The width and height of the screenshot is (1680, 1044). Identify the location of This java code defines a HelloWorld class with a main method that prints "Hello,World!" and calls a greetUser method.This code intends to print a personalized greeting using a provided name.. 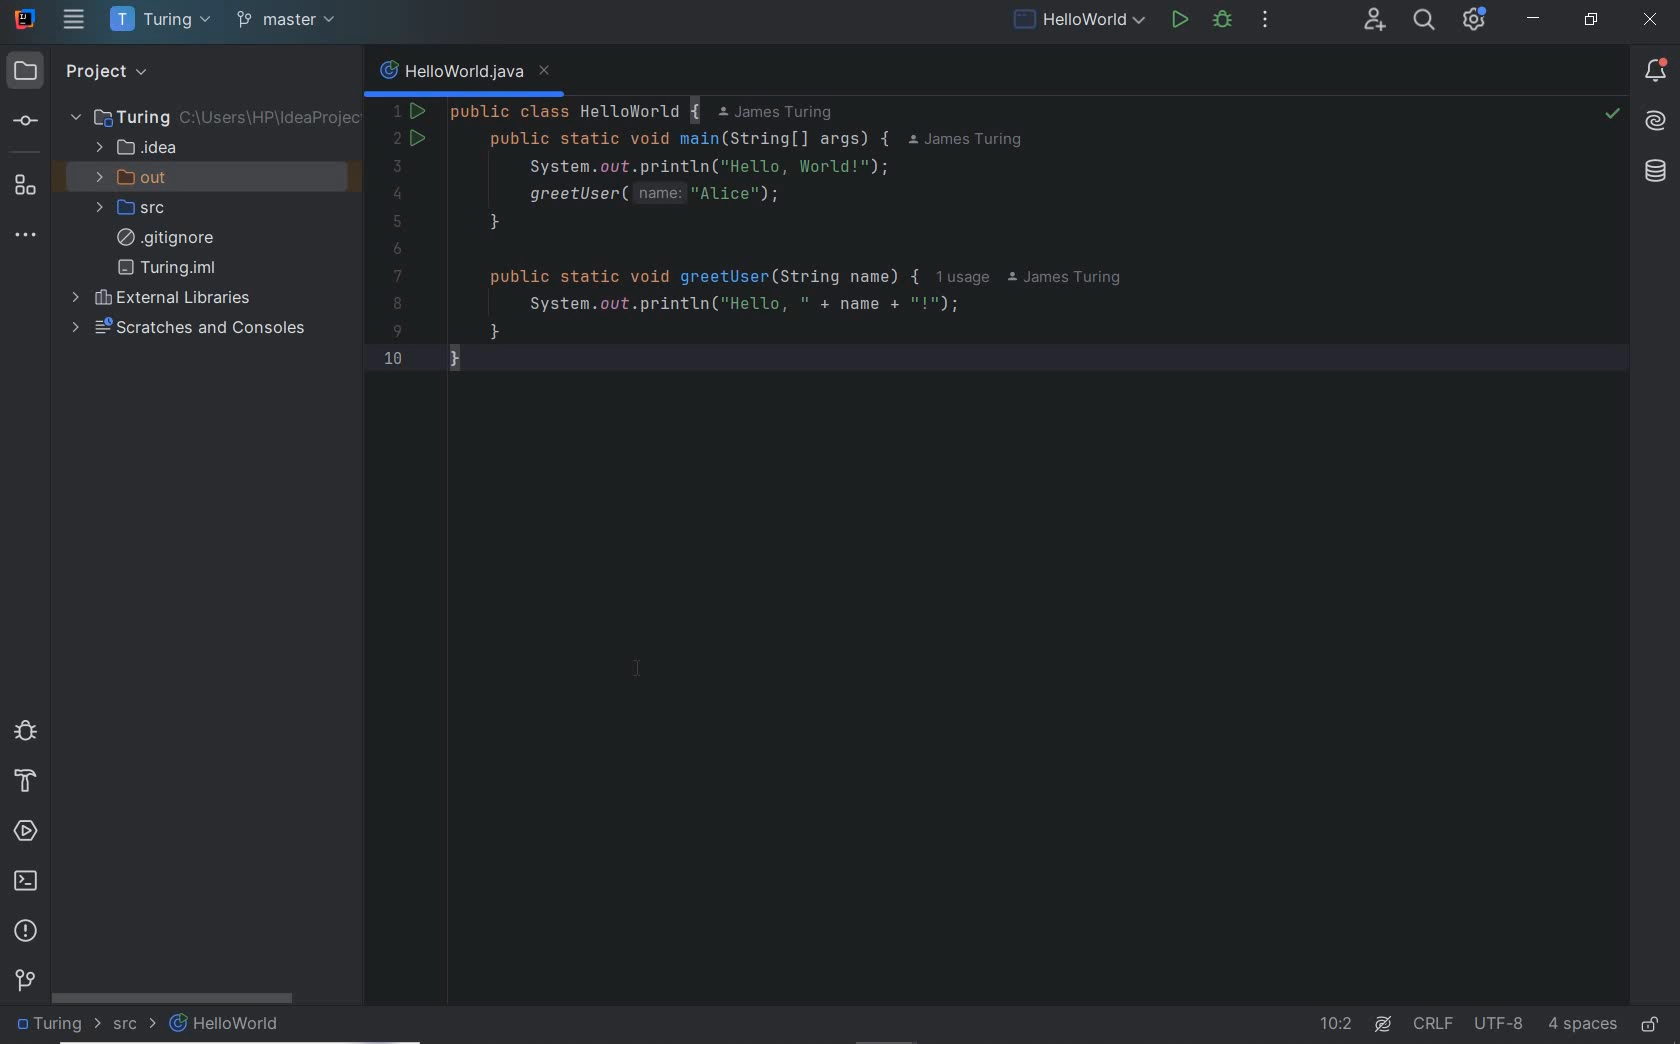
(846, 248).